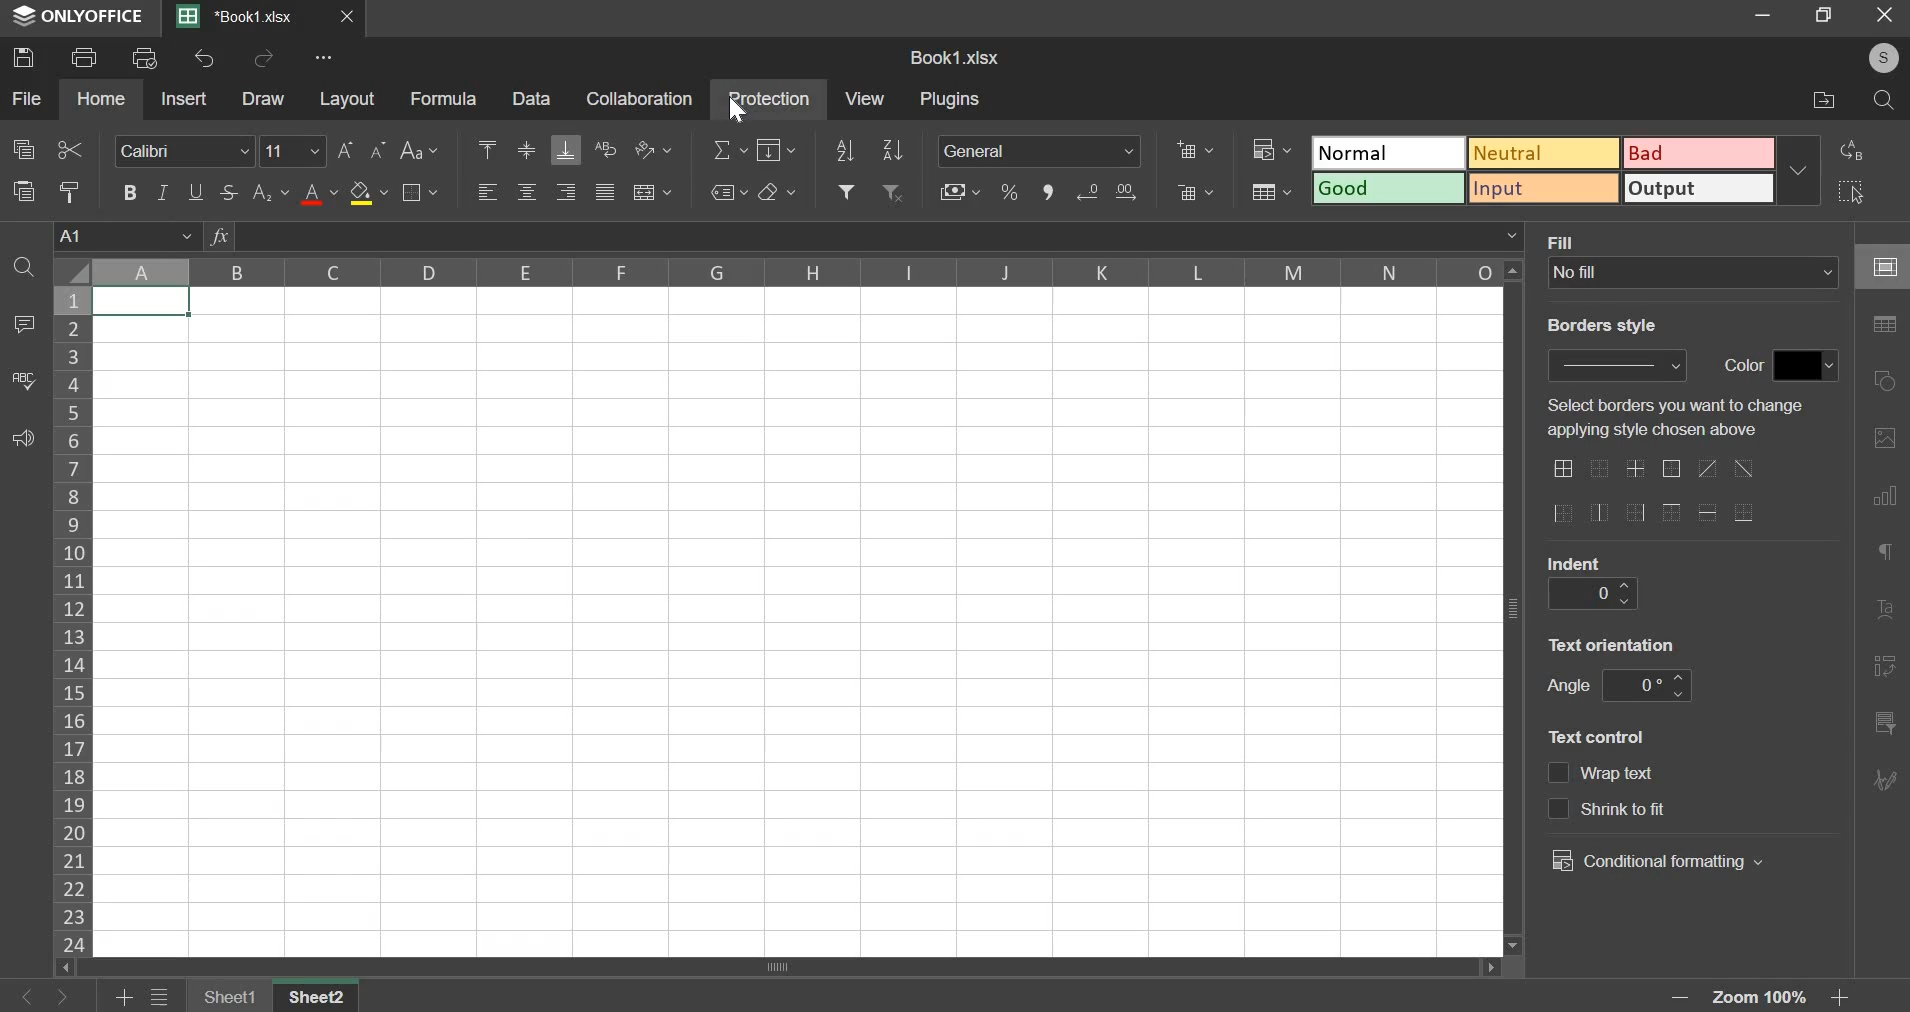  Describe the element at coordinates (1819, 100) in the screenshot. I see `File` at that location.